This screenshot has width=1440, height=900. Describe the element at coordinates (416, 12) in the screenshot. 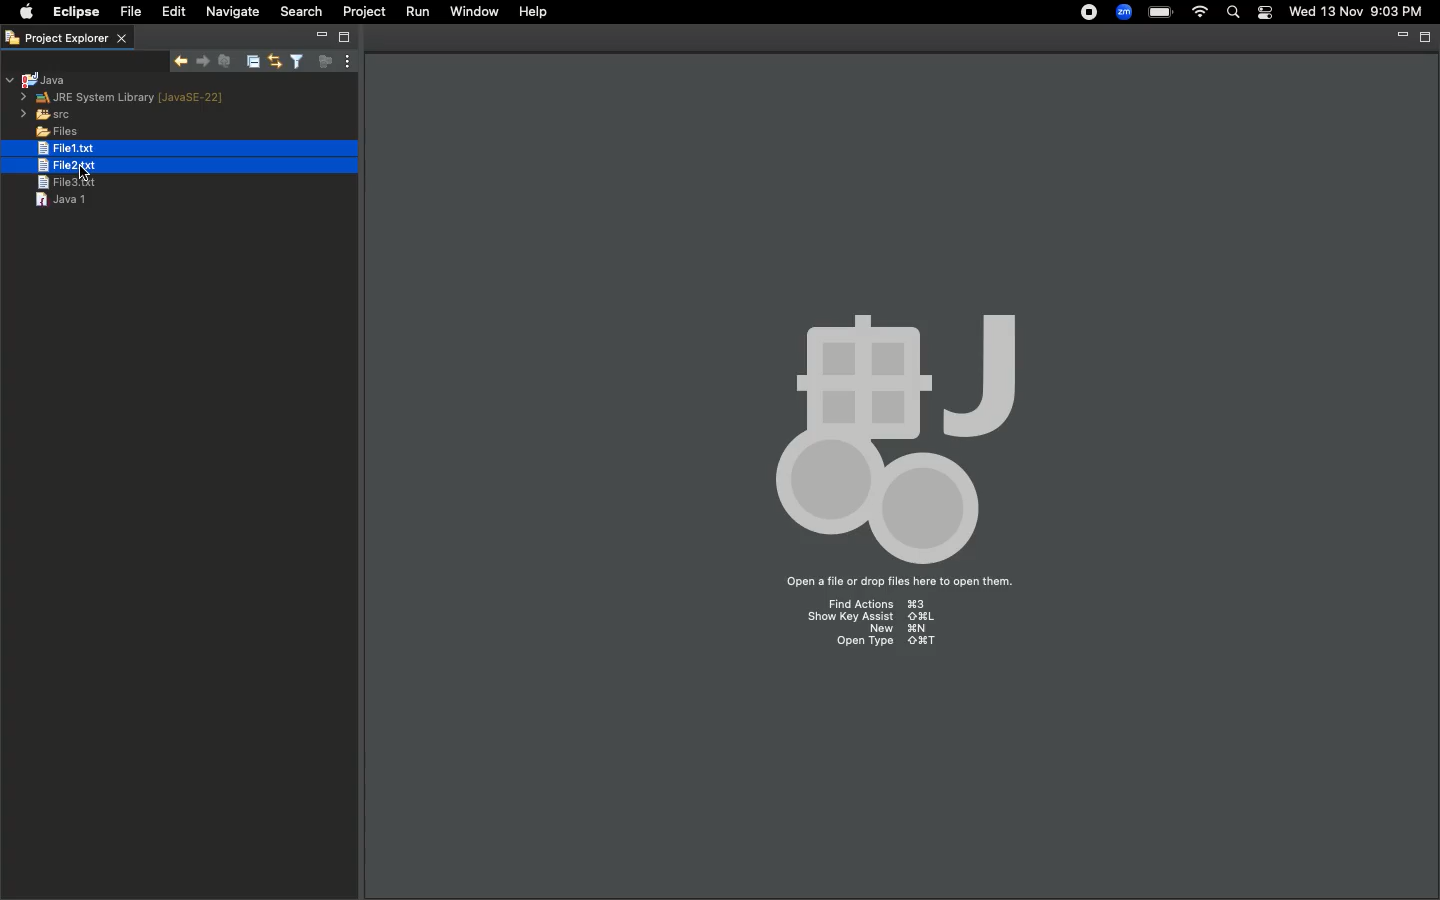

I see `Run` at that location.